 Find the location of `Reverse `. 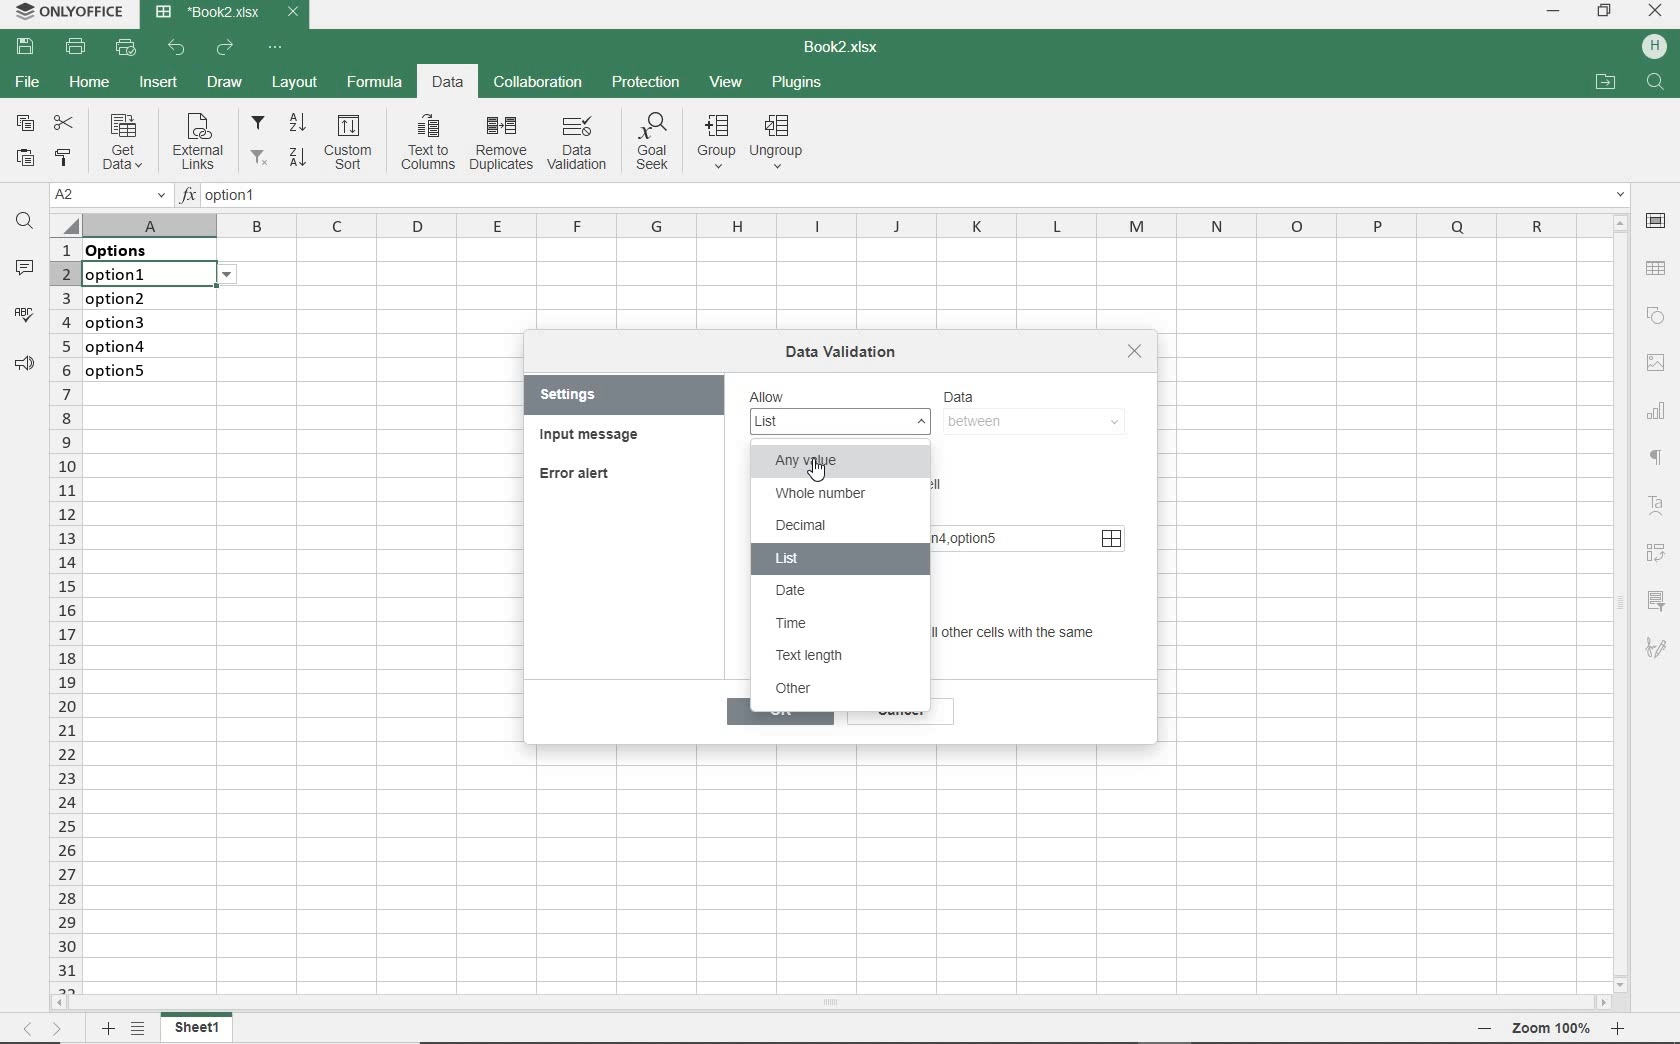

Reverse  is located at coordinates (1661, 553).